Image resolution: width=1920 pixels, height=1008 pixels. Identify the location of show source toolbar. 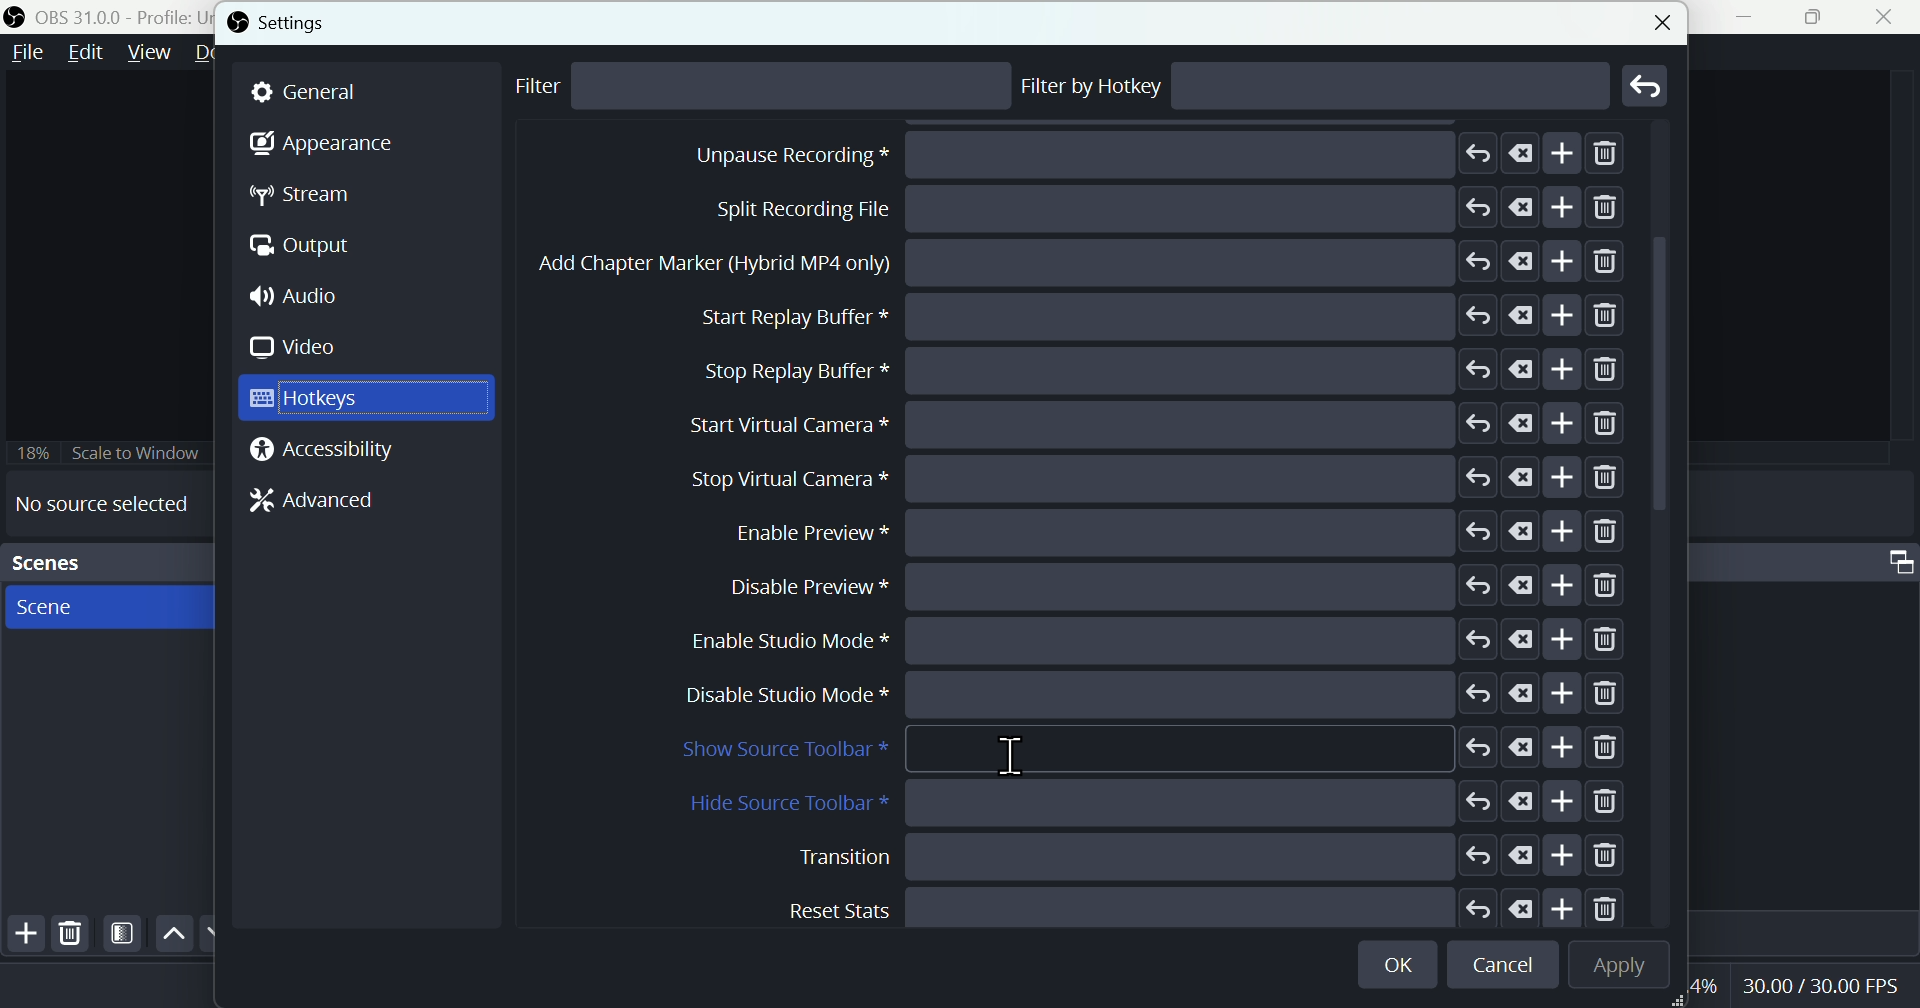
(1152, 750).